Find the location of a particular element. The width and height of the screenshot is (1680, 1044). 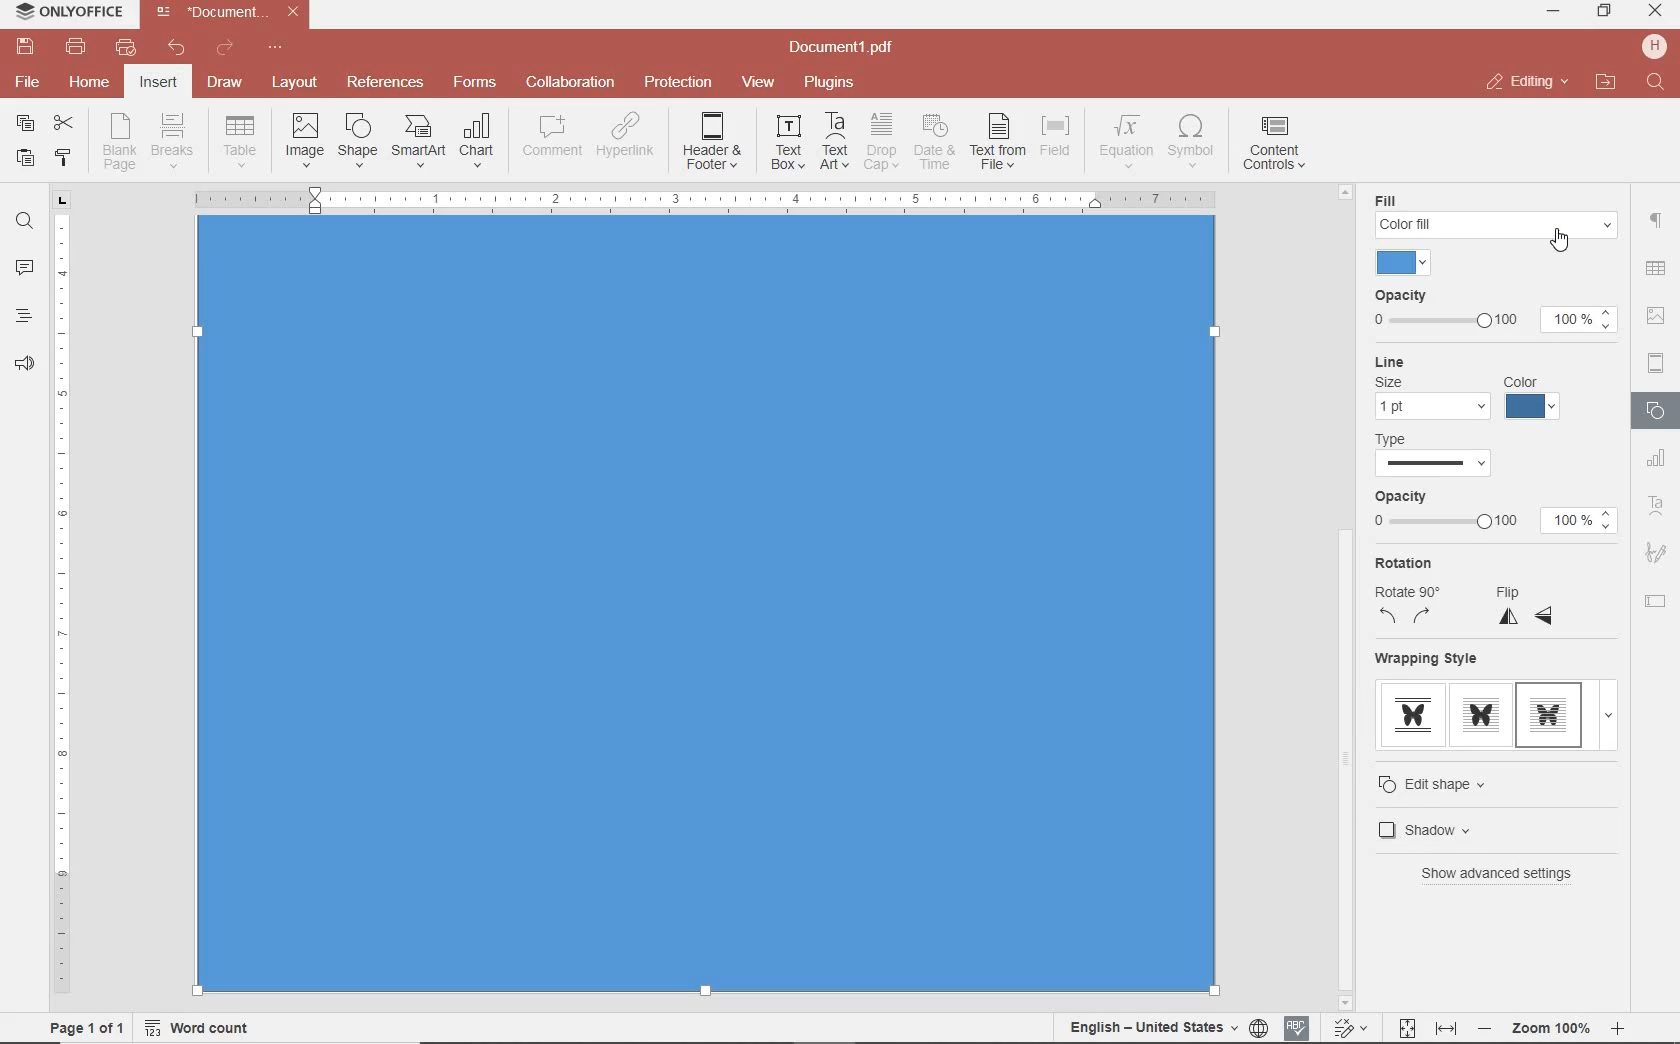

INSERT SMART ART is located at coordinates (419, 140).